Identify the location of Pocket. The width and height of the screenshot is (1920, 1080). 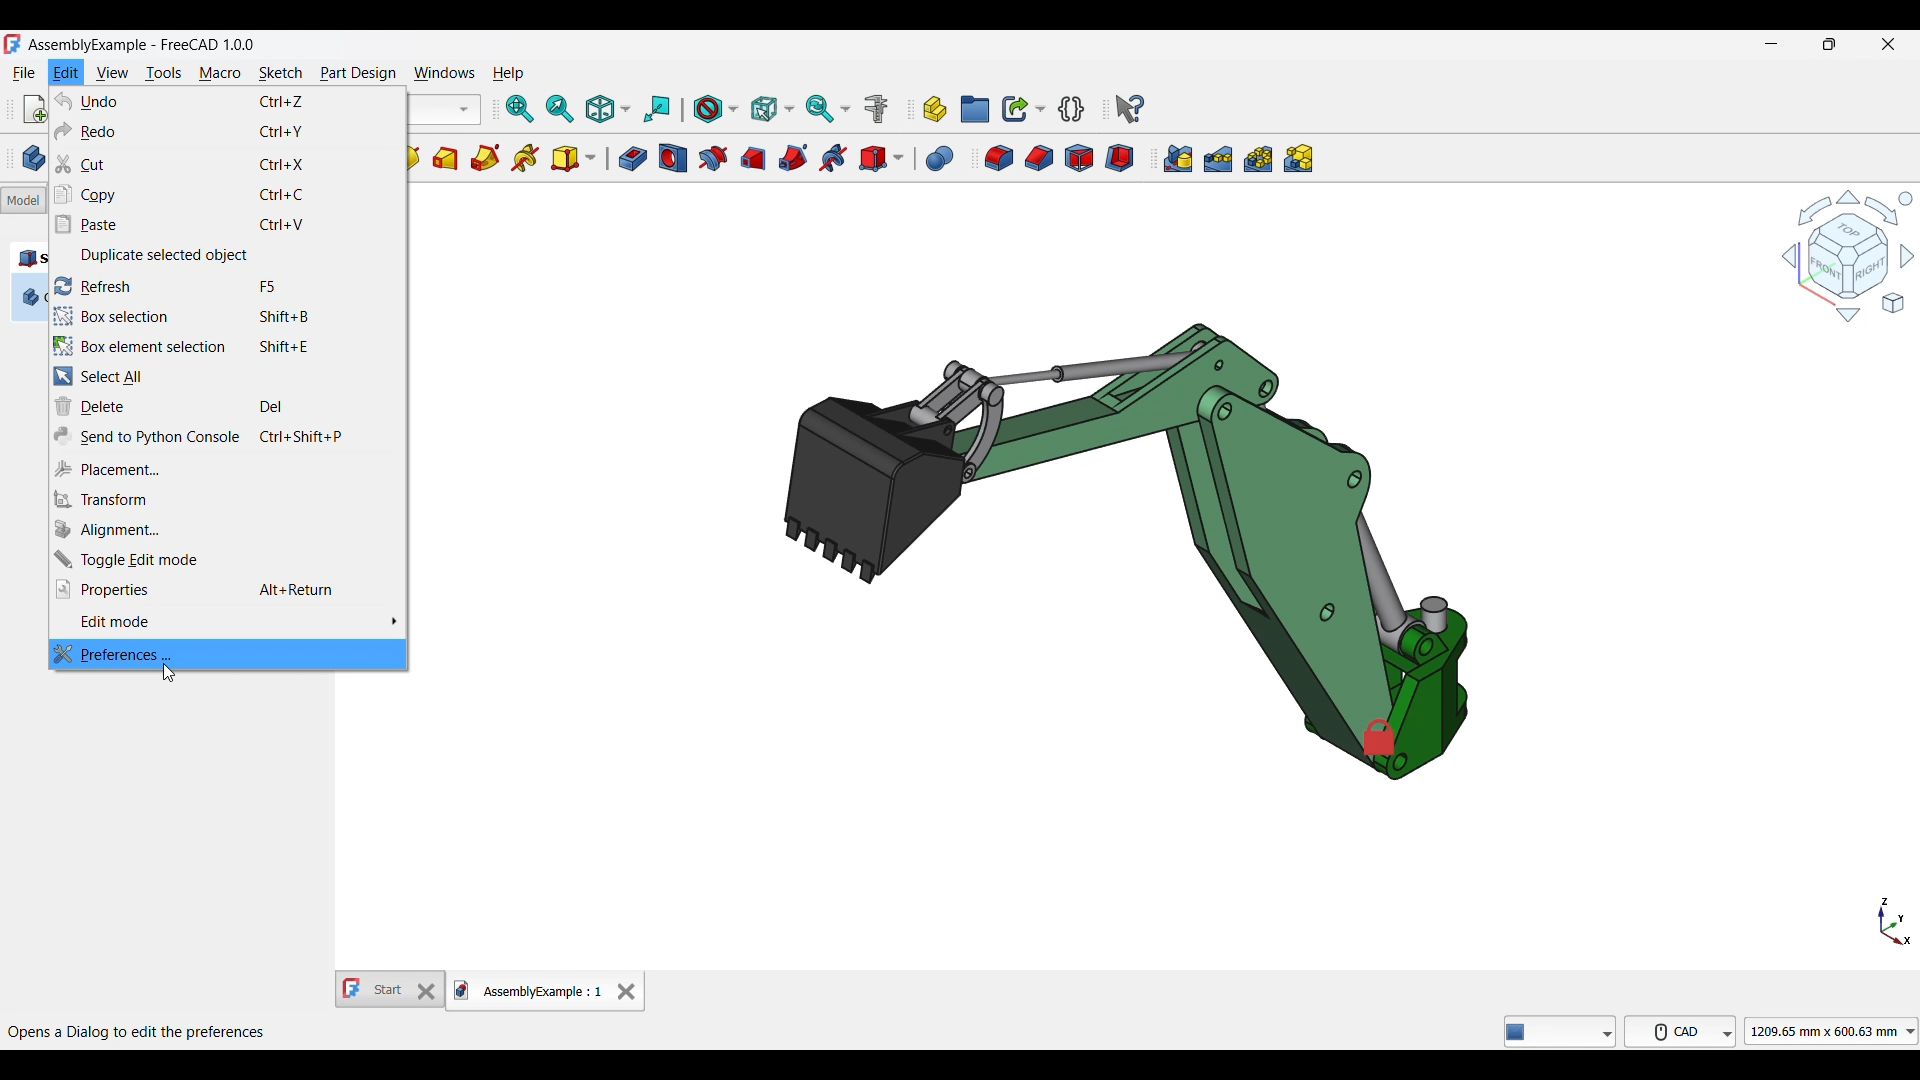
(633, 158).